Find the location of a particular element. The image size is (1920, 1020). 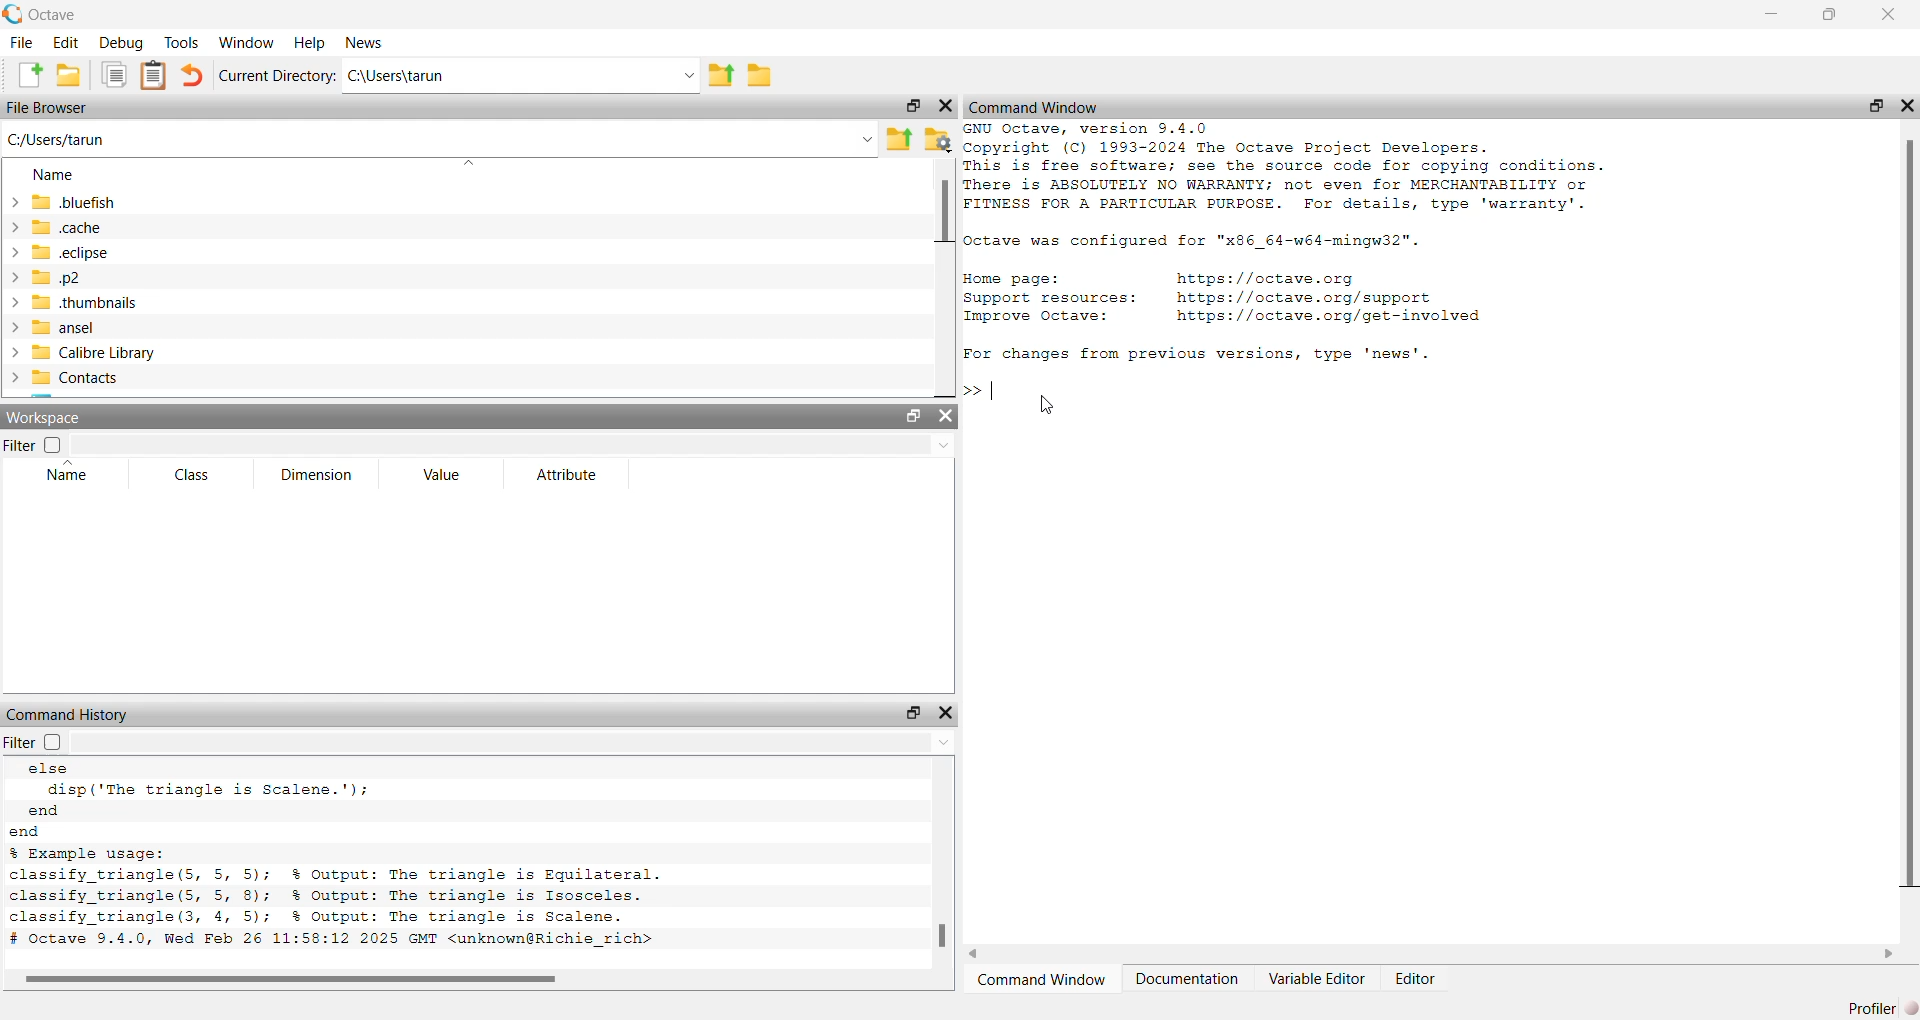

file browser is located at coordinates (49, 109).